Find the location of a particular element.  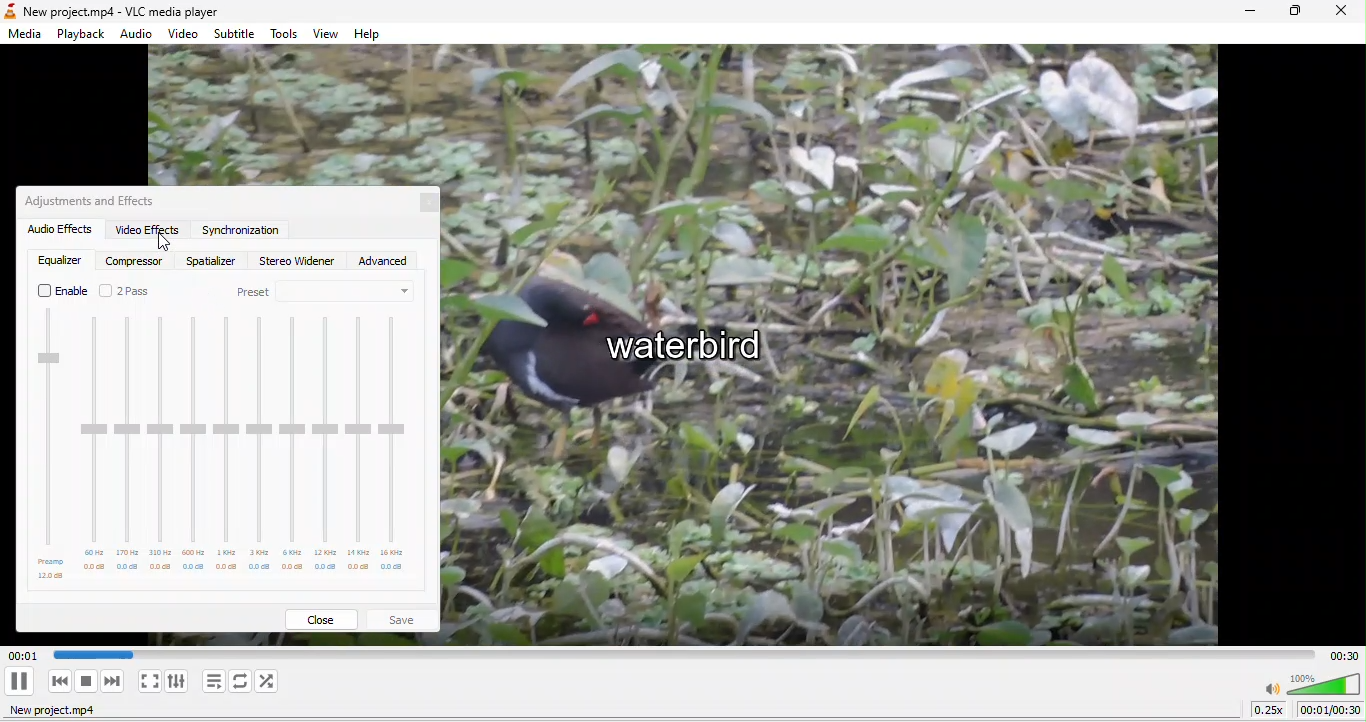

170hz volume bar is located at coordinates (127, 443).